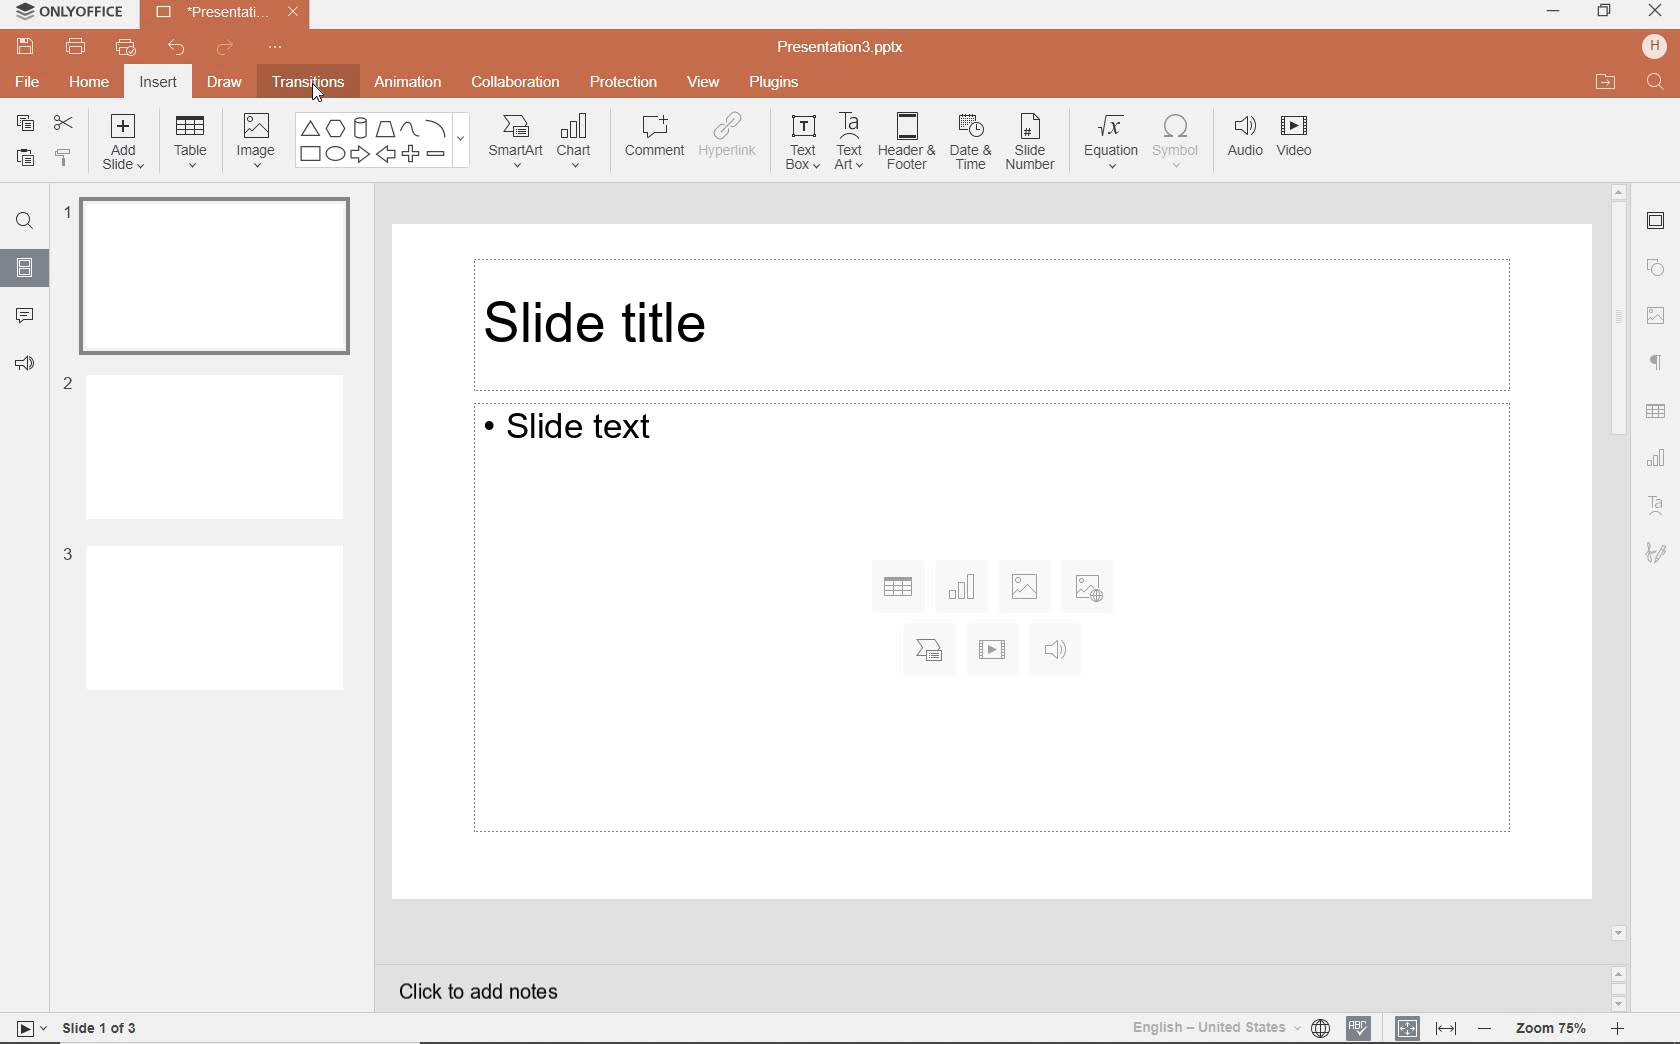 This screenshot has width=1680, height=1044. I want to click on image, so click(254, 142).